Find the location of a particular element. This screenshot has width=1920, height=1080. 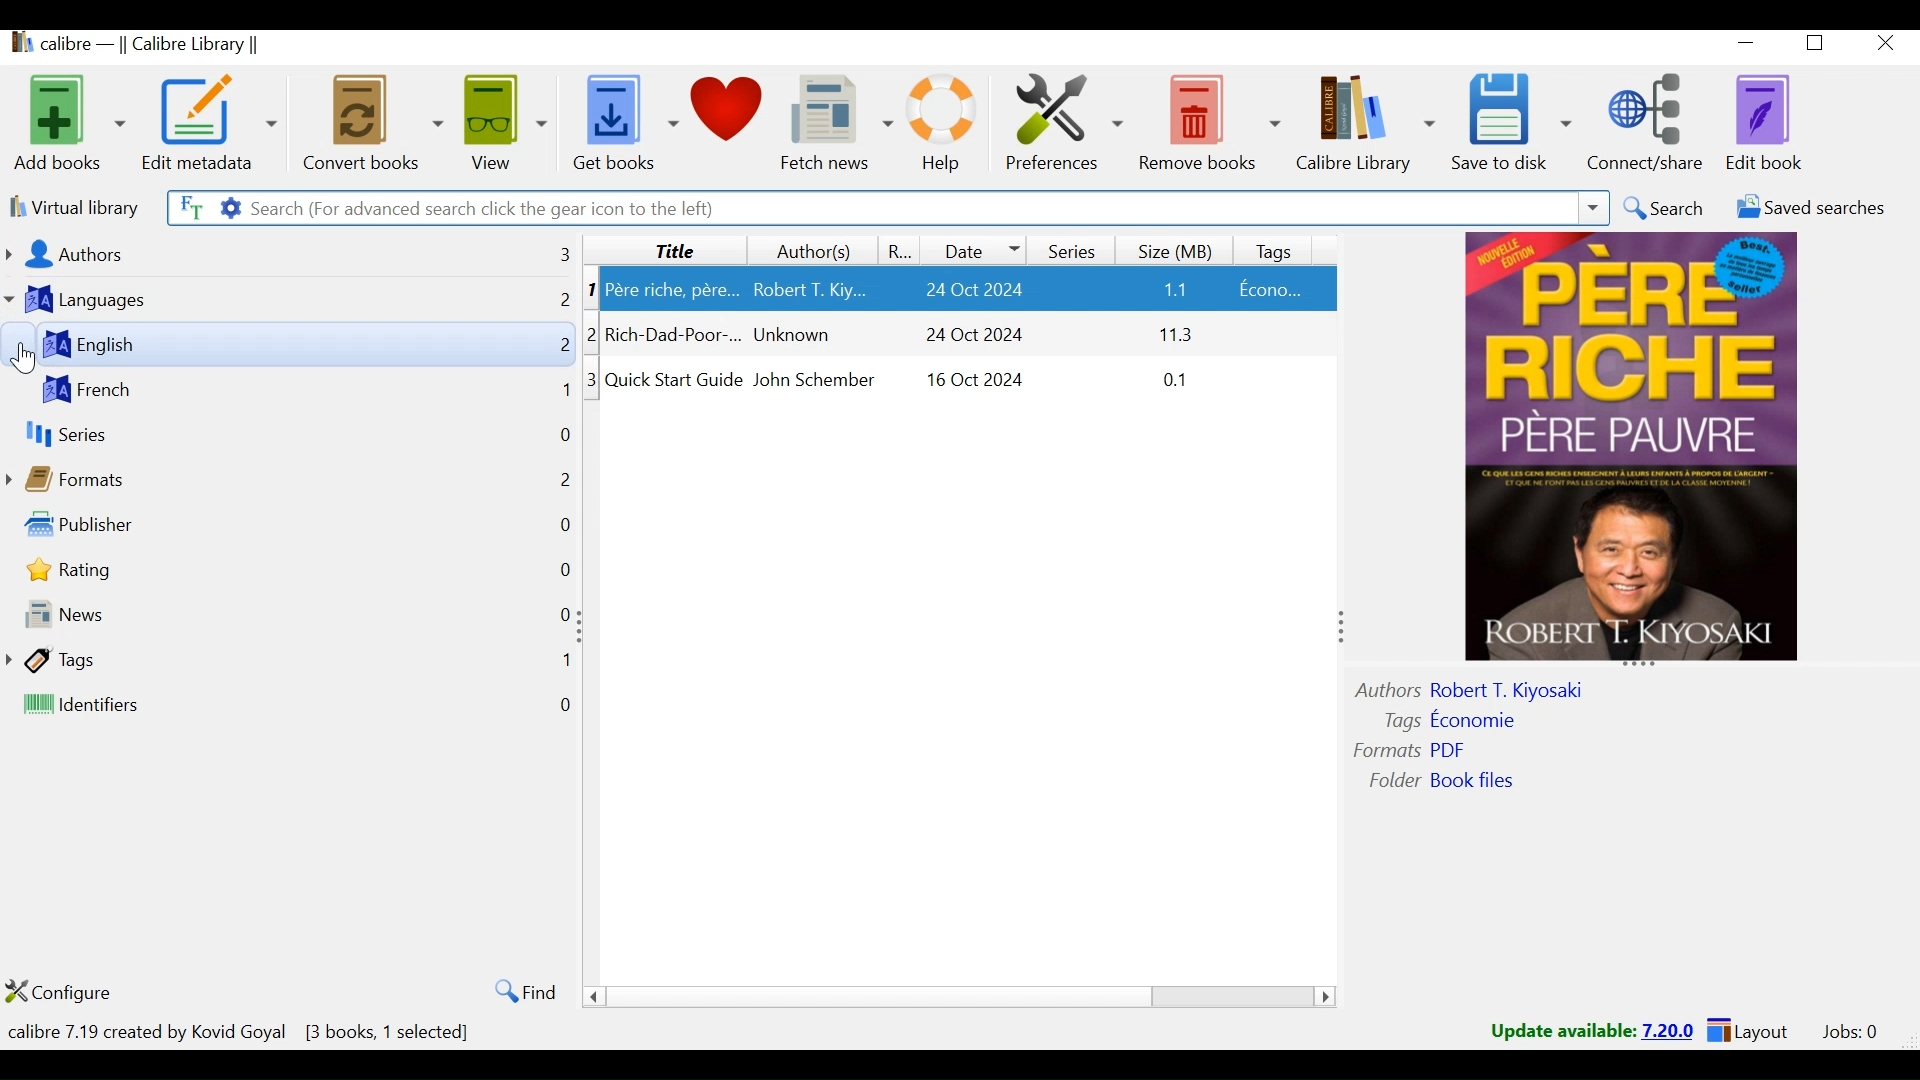

1 is located at coordinates (598, 289).